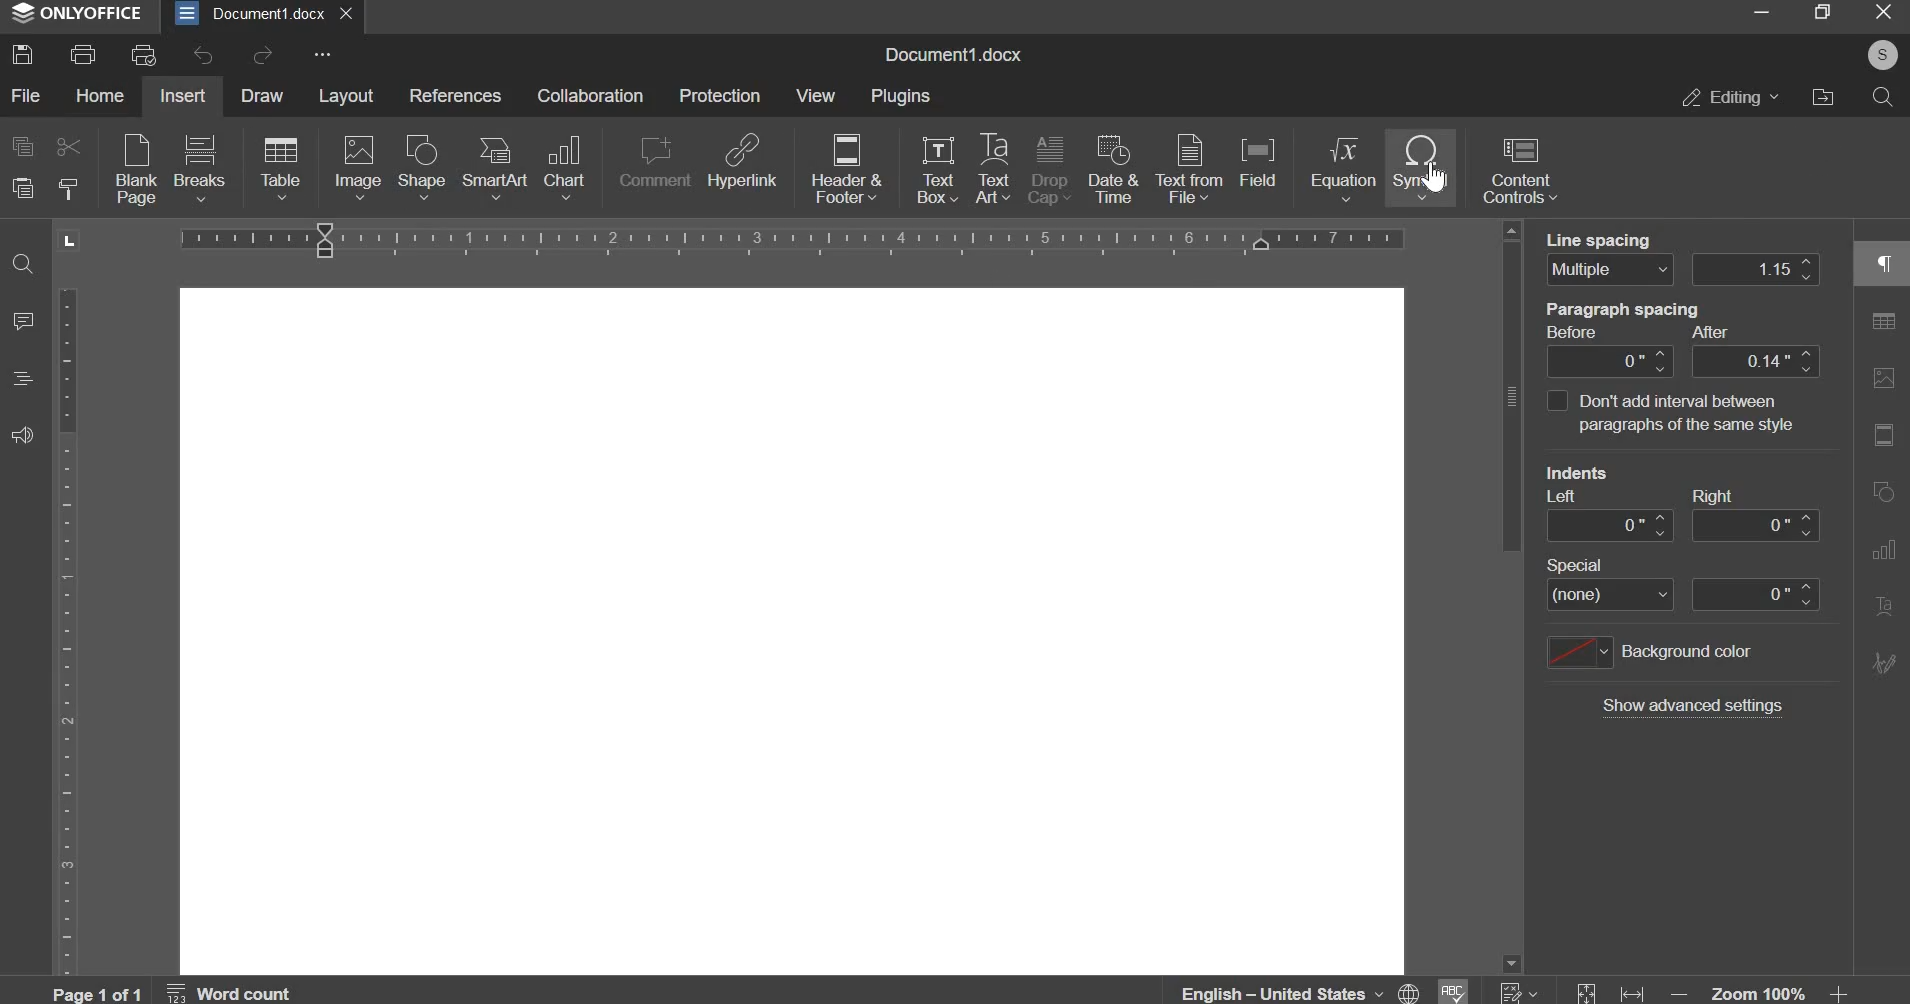 This screenshot has height=1004, width=1910. What do you see at coordinates (590, 95) in the screenshot?
I see `collaboration` at bounding box center [590, 95].